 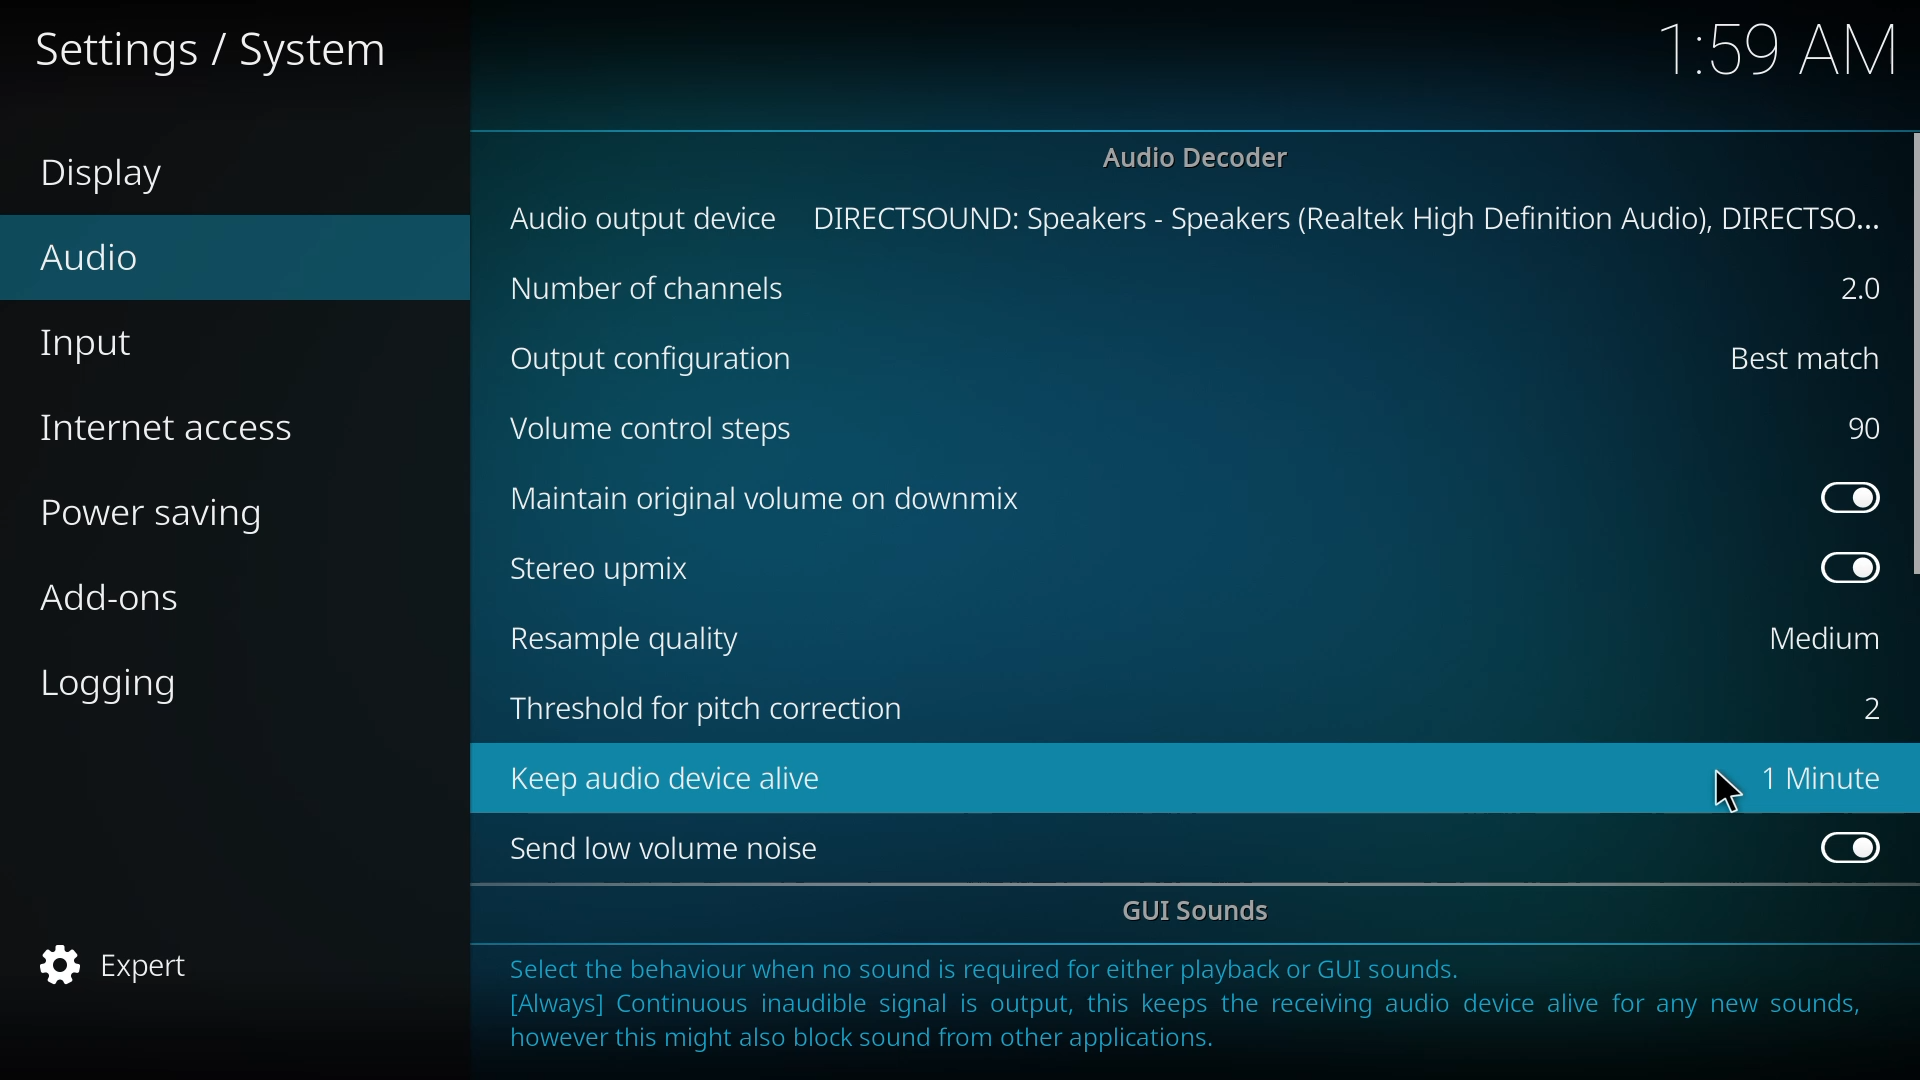 What do you see at coordinates (633, 638) in the screenshot?
I see `resample quality` at bounding box center [633, 638].